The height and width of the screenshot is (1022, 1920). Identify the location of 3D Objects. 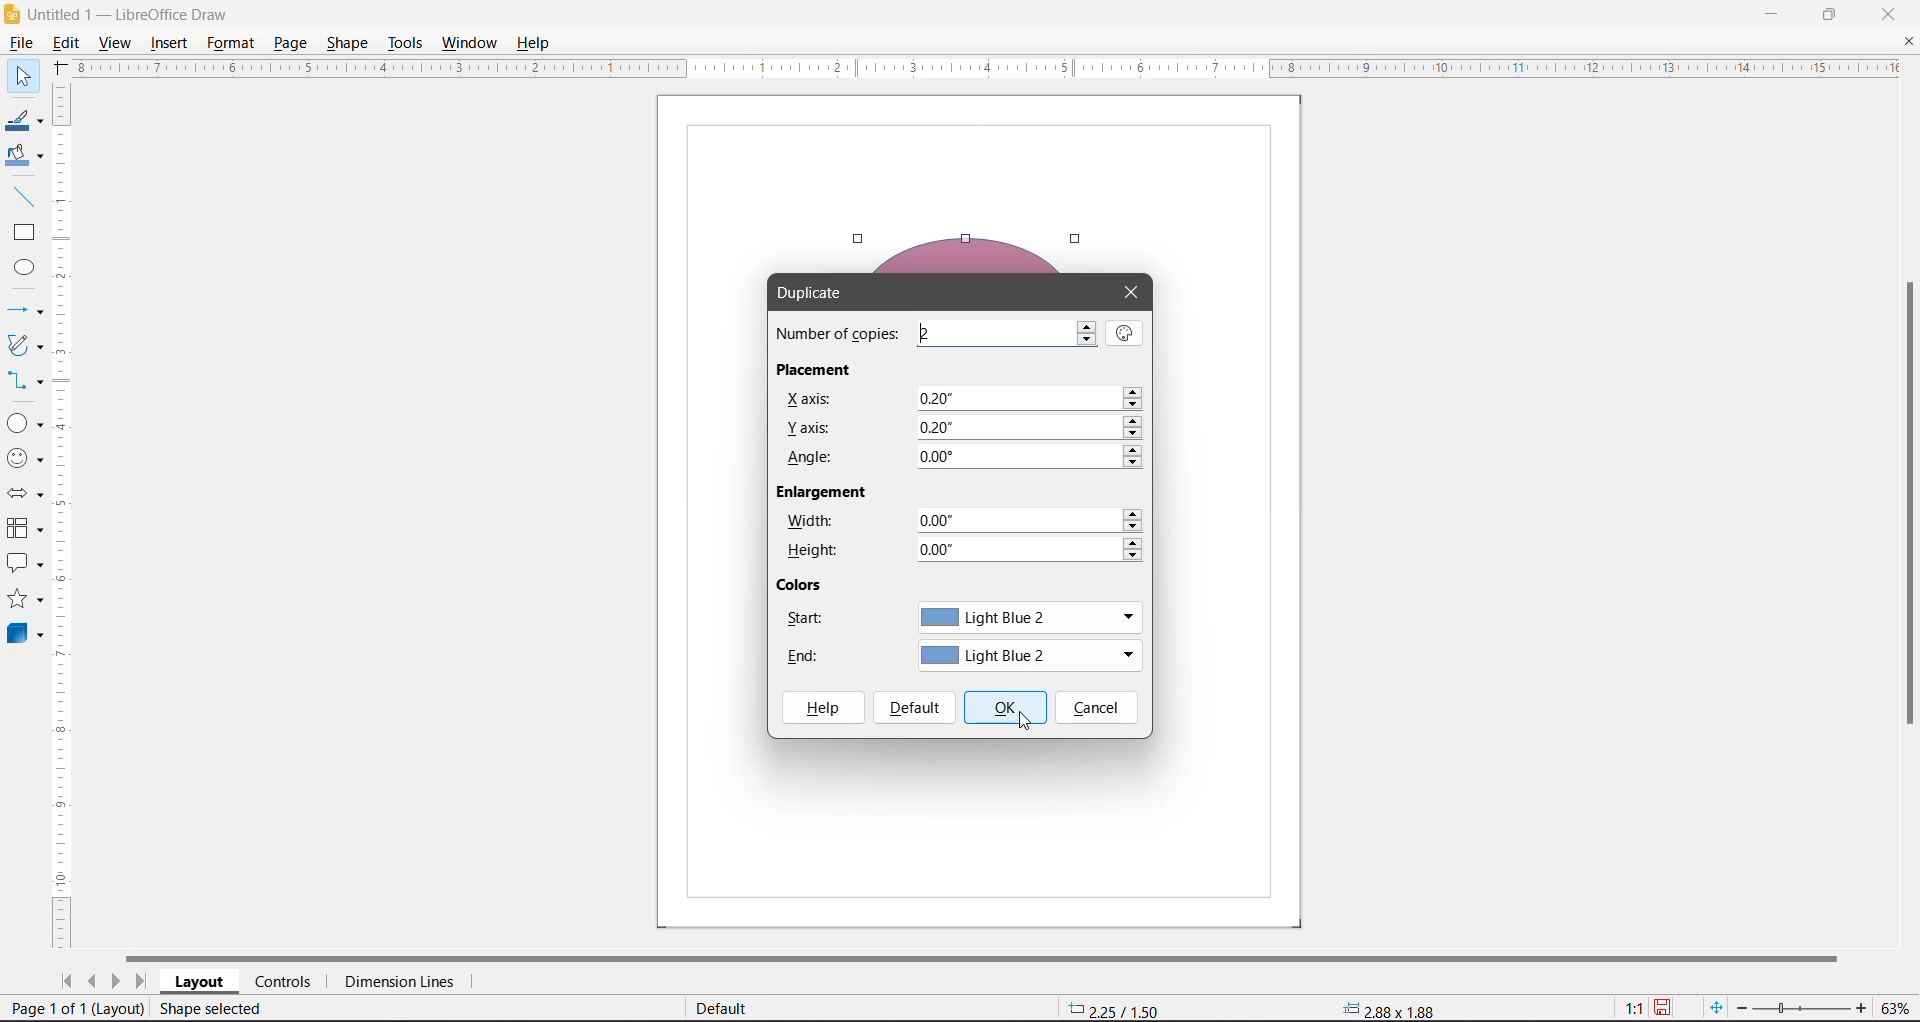
(26, 635).